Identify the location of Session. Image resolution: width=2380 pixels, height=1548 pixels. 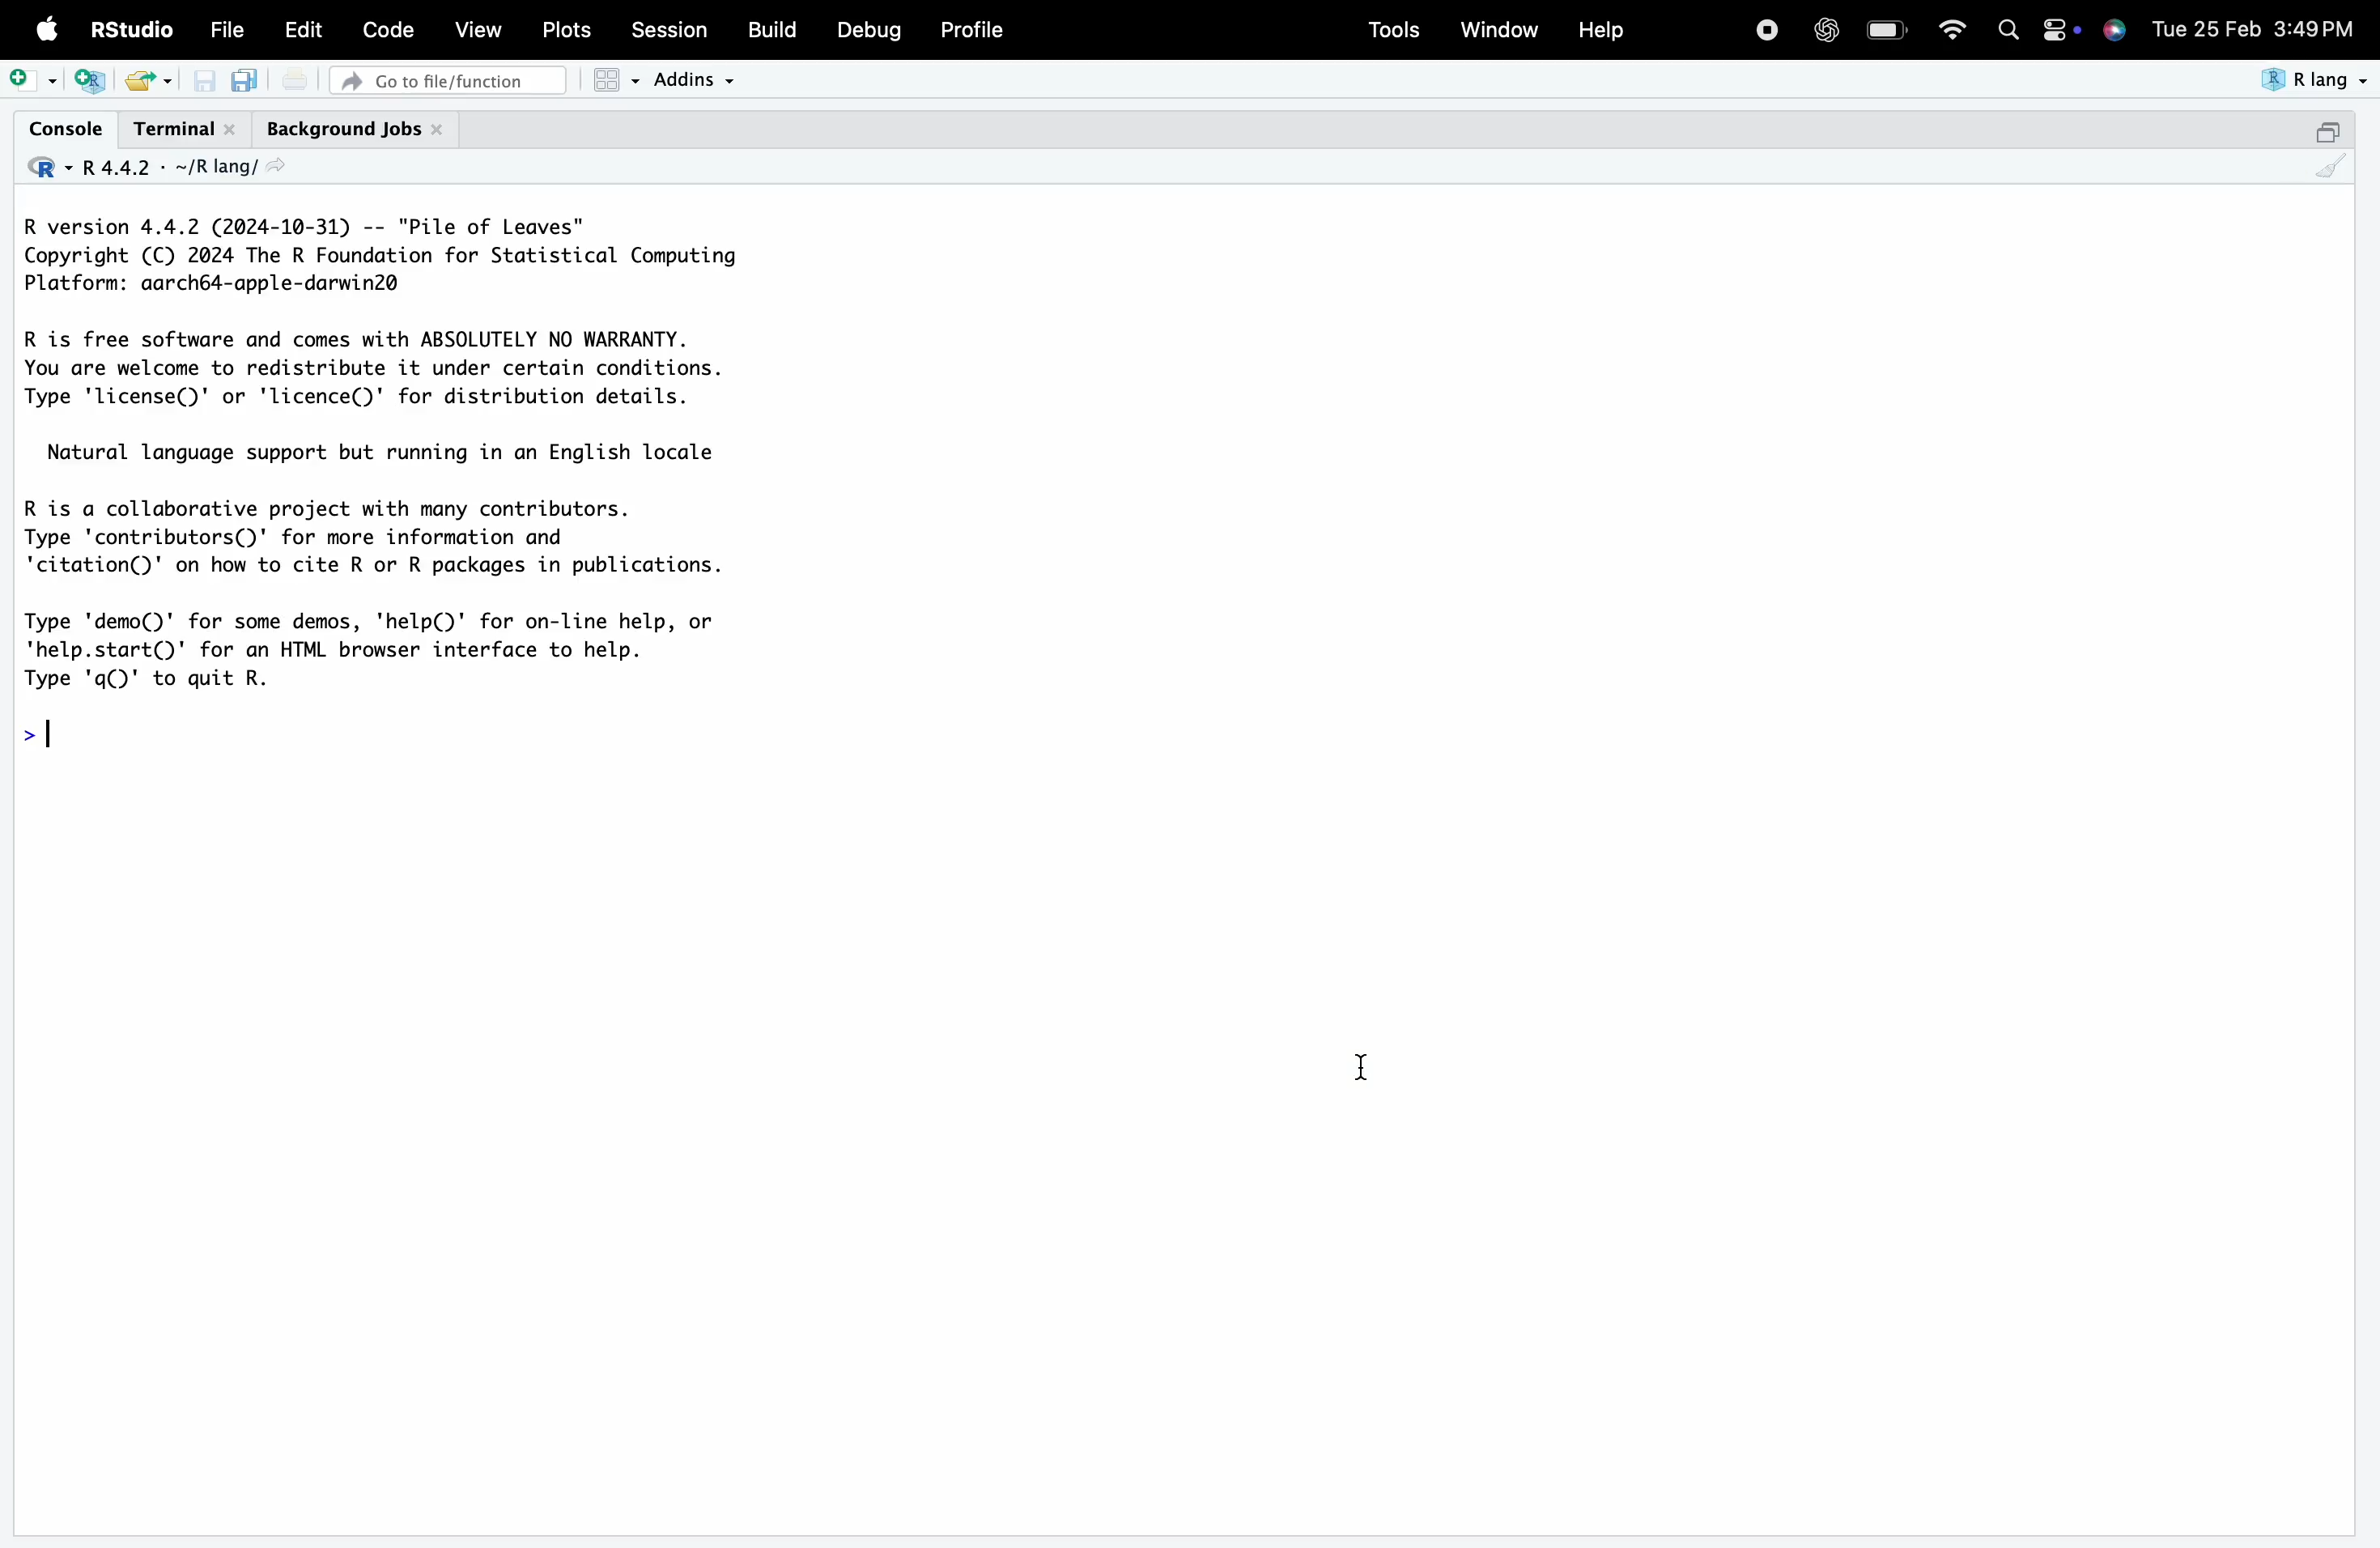
(669, 27).